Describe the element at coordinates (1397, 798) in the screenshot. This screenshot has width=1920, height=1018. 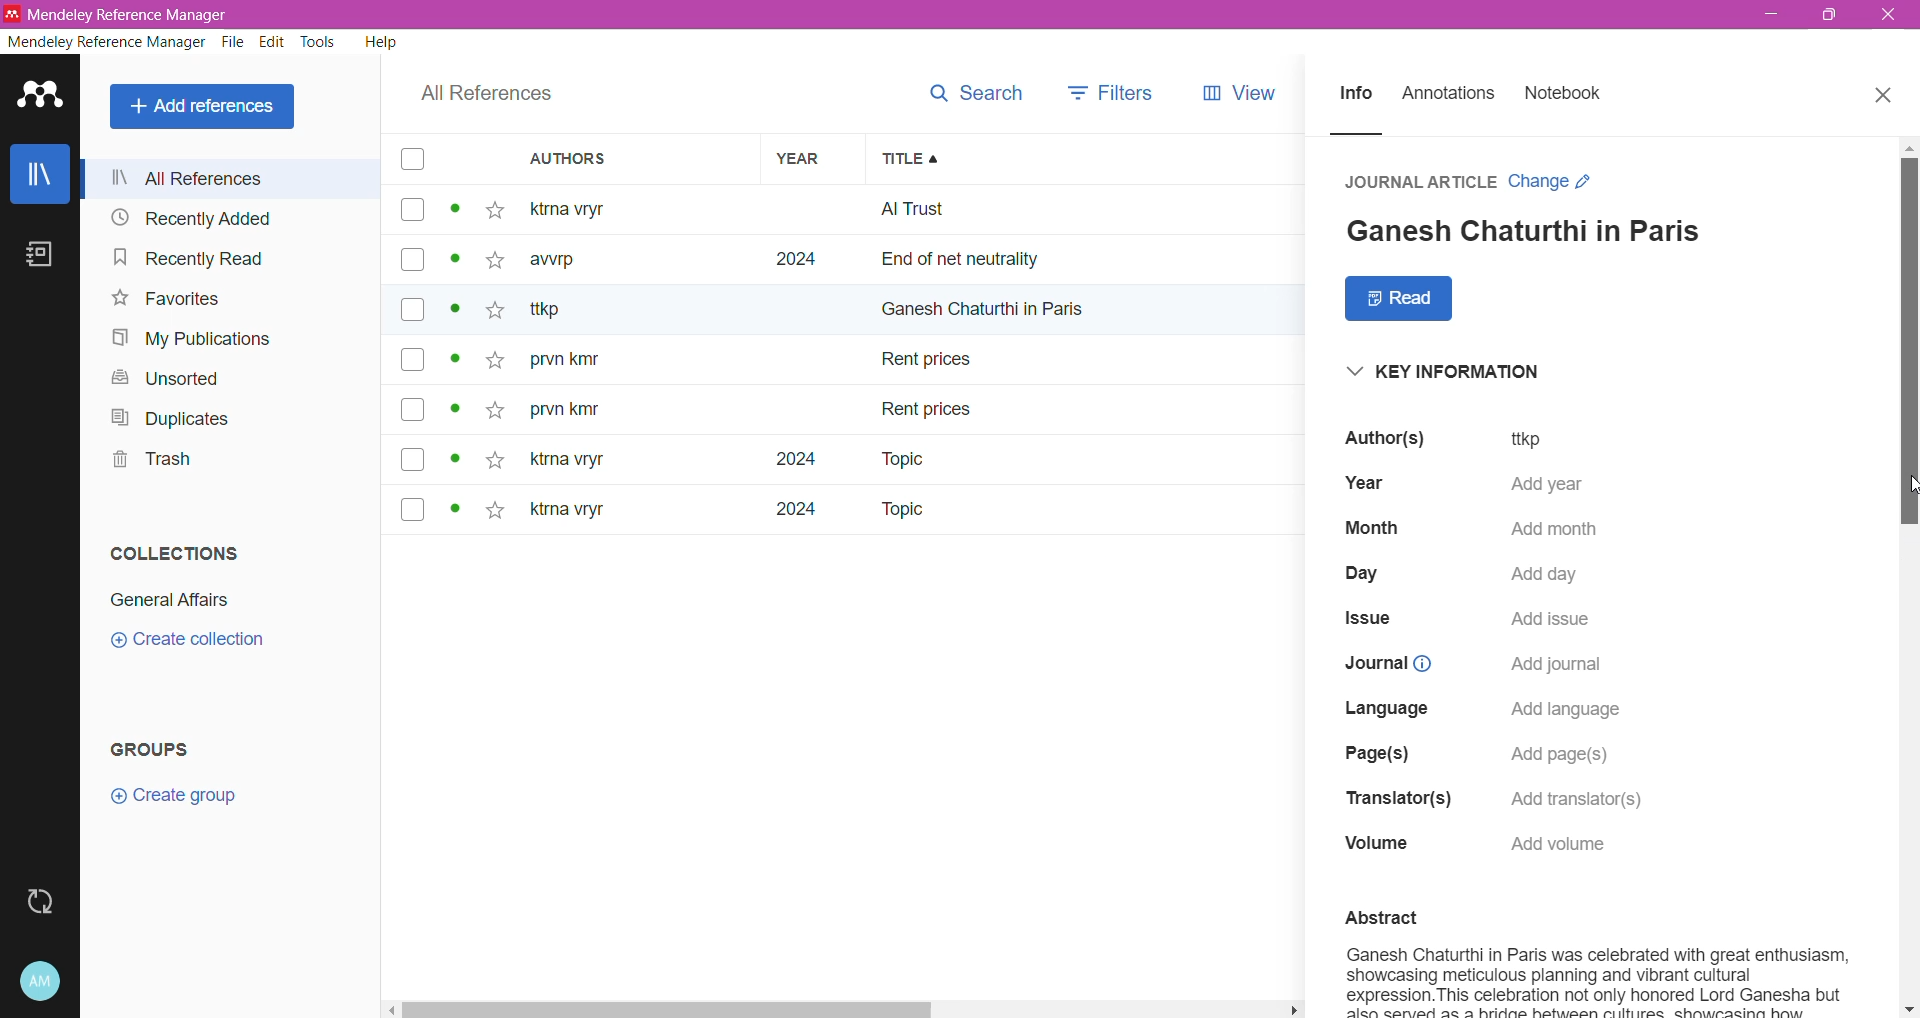
I see `Translators` at that location.